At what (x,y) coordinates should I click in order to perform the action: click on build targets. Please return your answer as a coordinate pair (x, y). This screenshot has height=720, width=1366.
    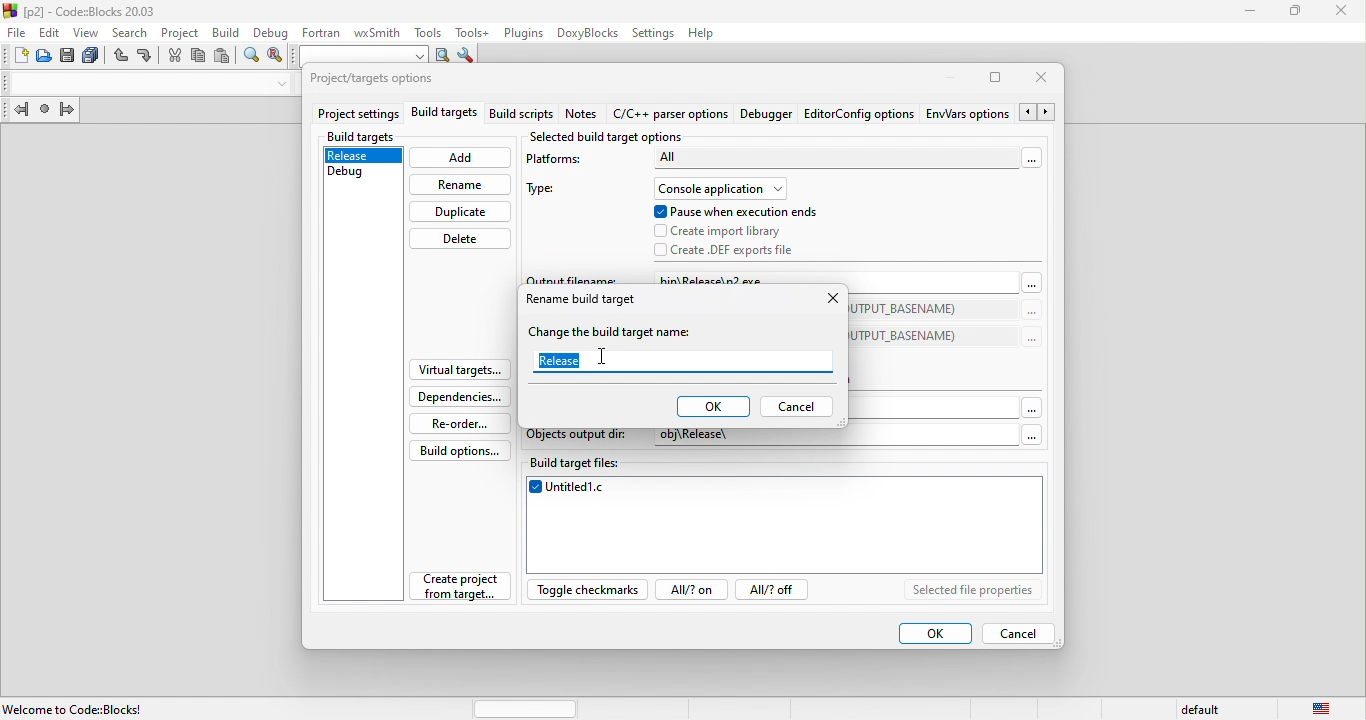
    Looking at the image, I should click on (363, 136).